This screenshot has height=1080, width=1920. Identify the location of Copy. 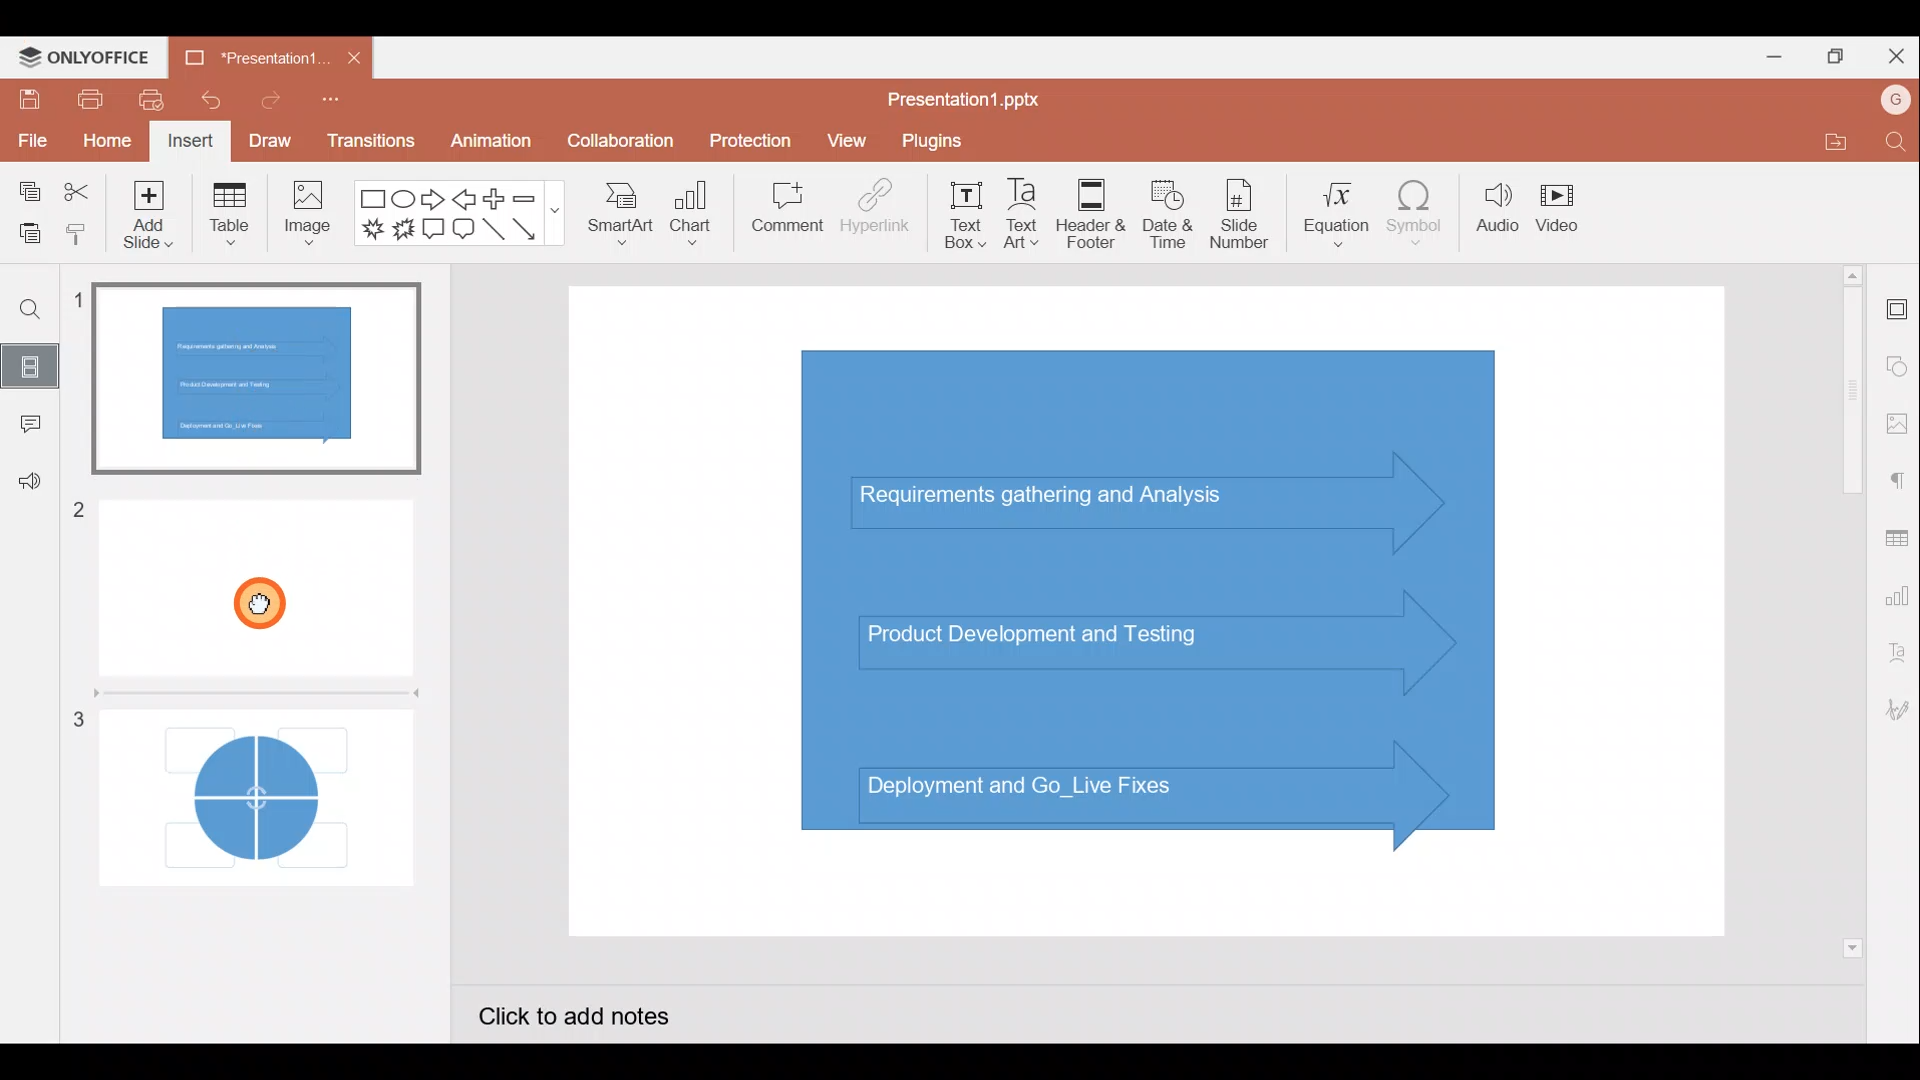
(29, 186).